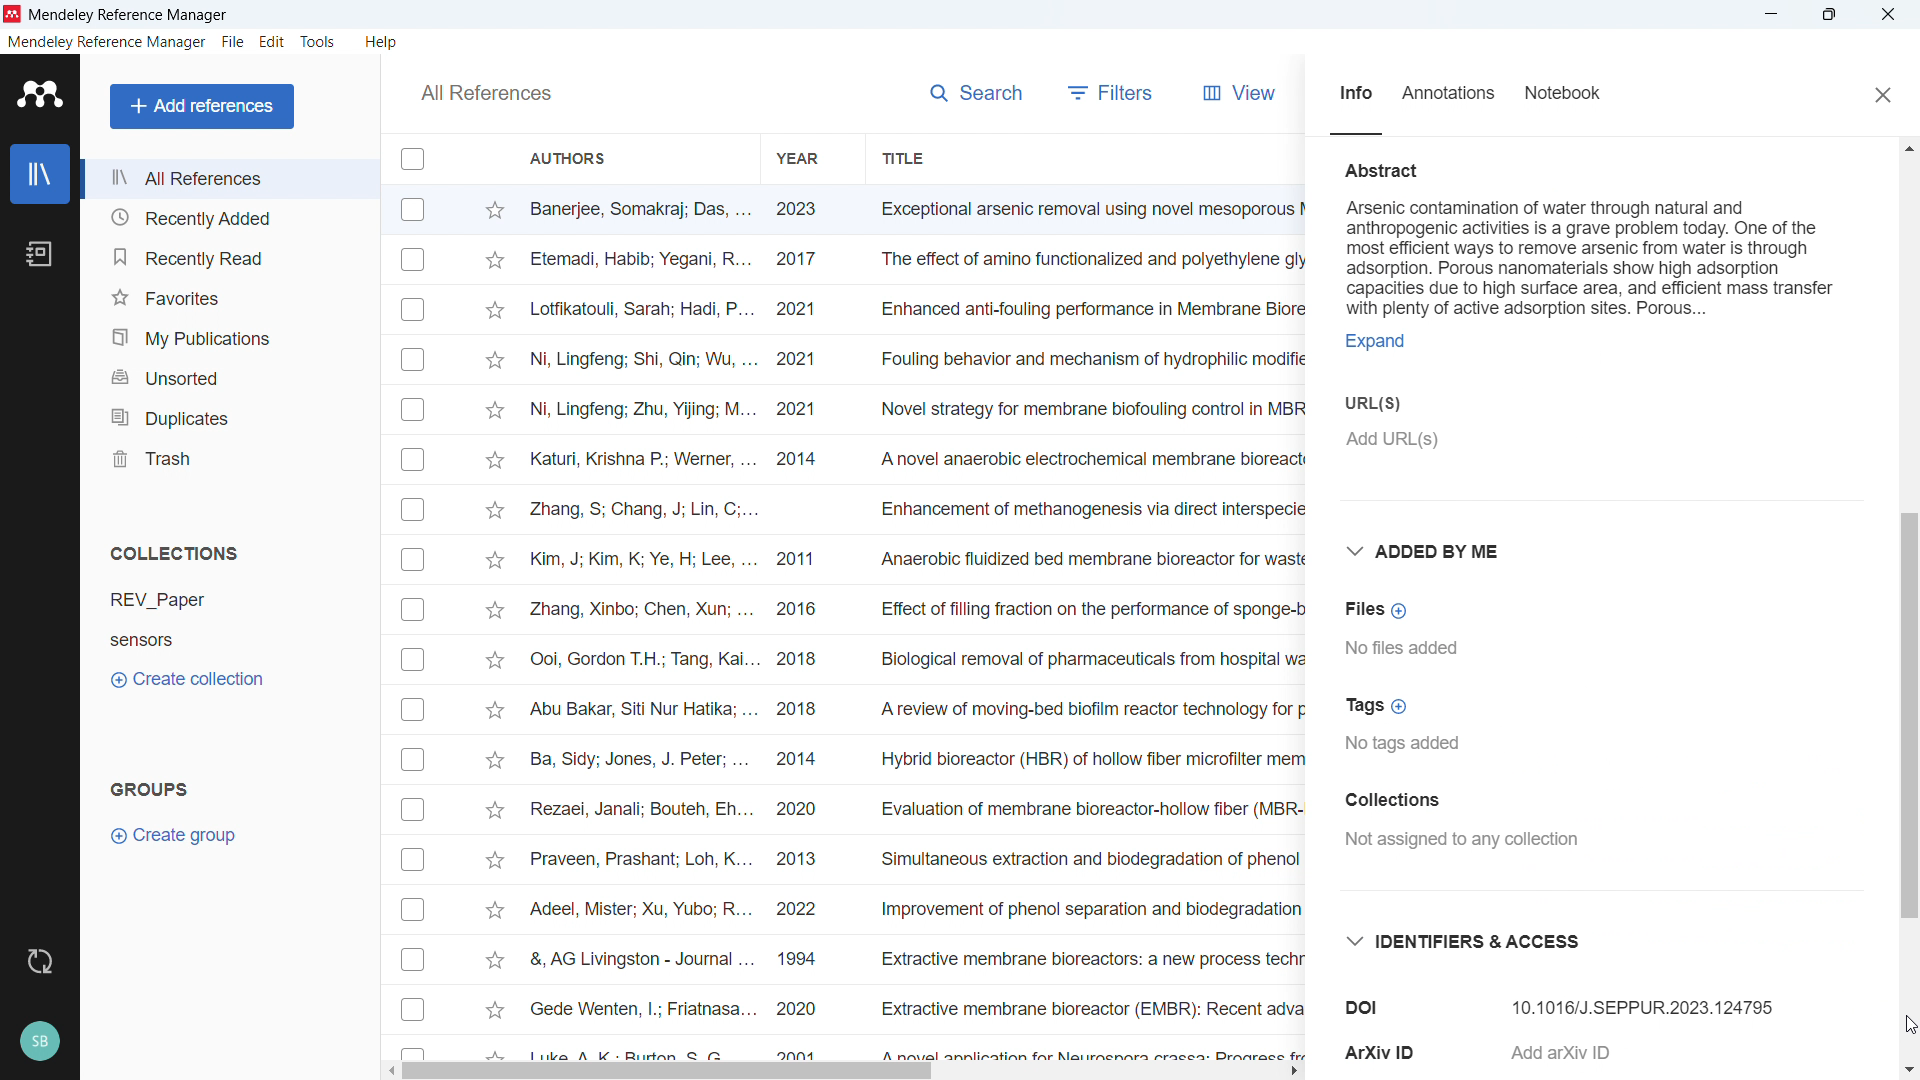  I want to click on Vertical scroll bar , so click(1908, 716).